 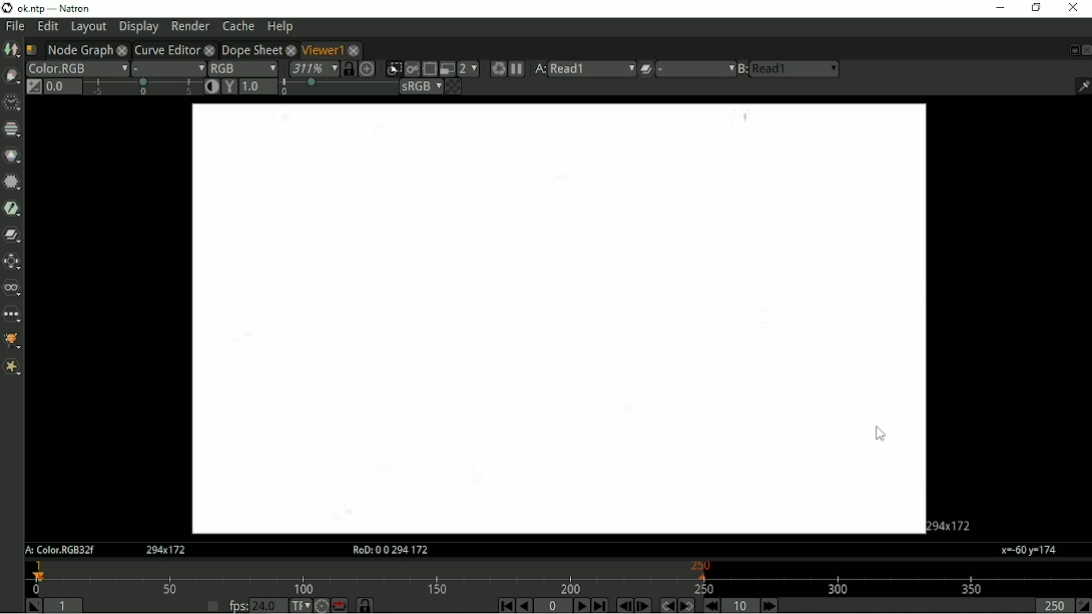 What do you see at coordinates (367, 70) in the screenshot?
I see `Scale image` at bounding box center [367, 70].